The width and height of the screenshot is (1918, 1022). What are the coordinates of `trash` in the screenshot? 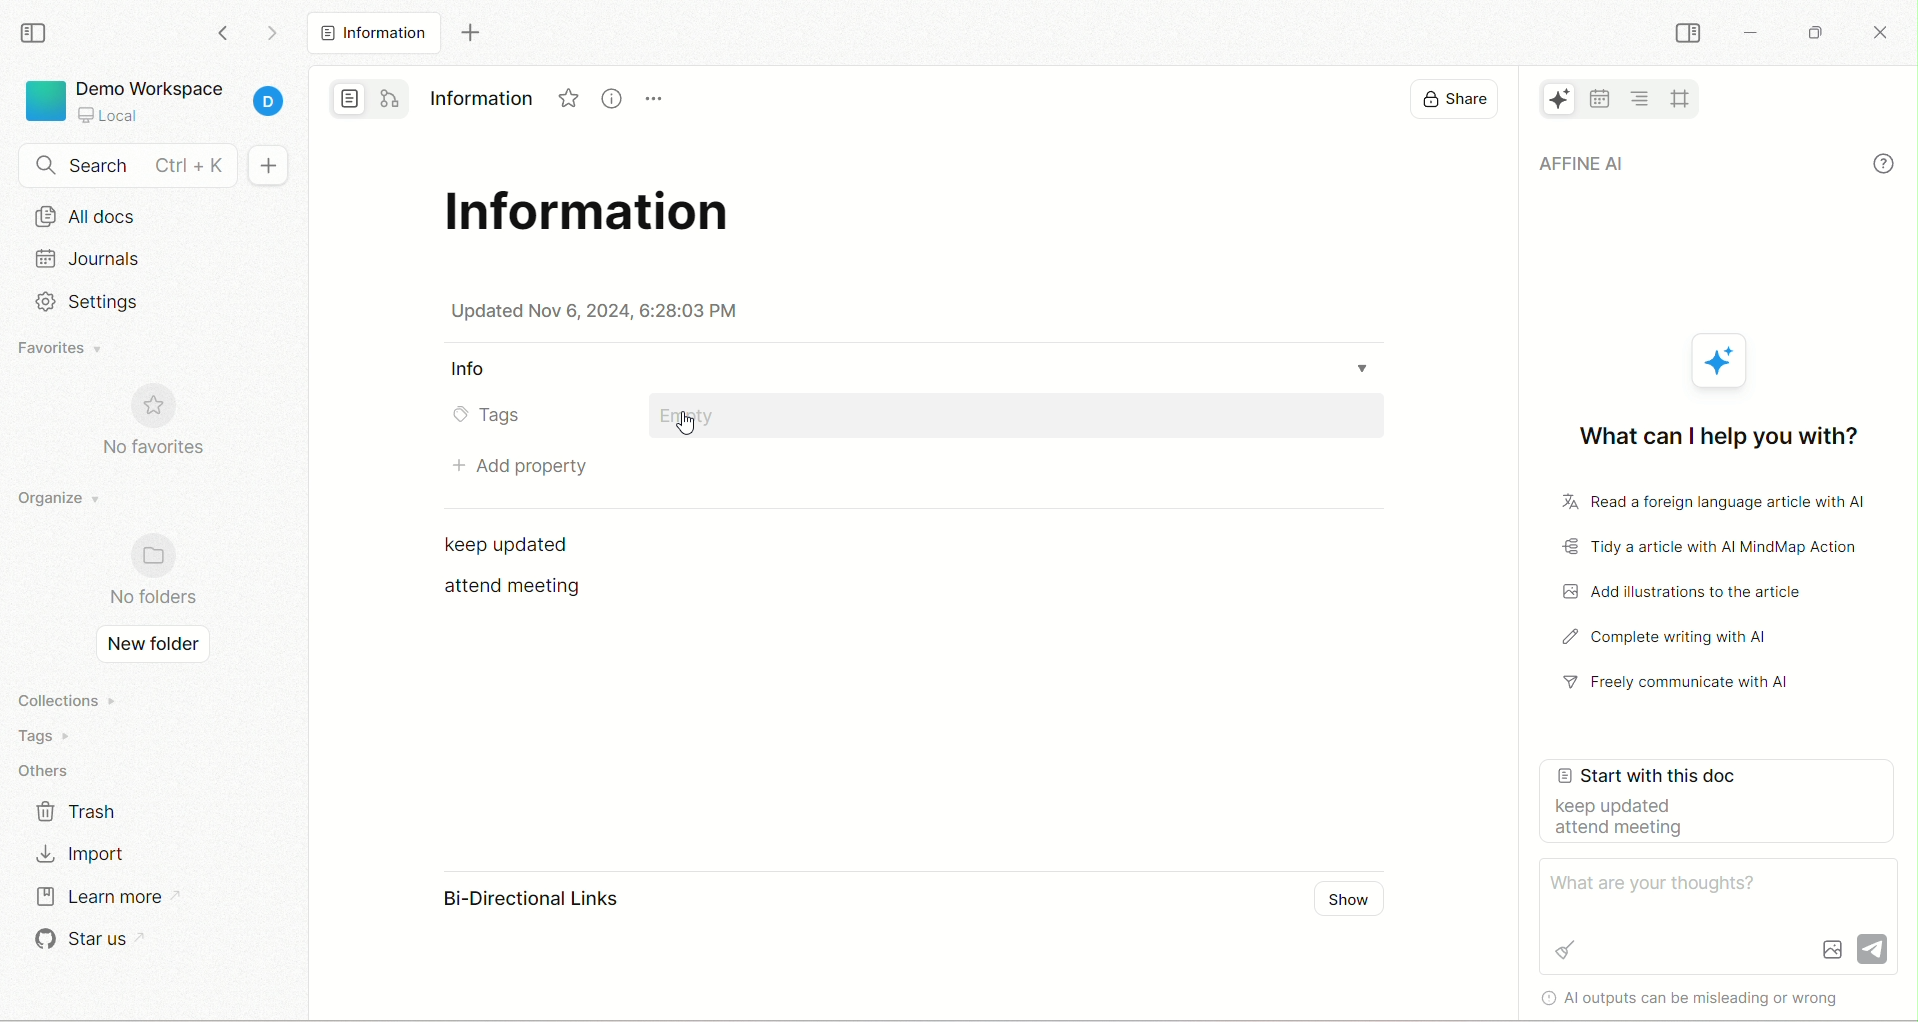 It's located at (85, 812).